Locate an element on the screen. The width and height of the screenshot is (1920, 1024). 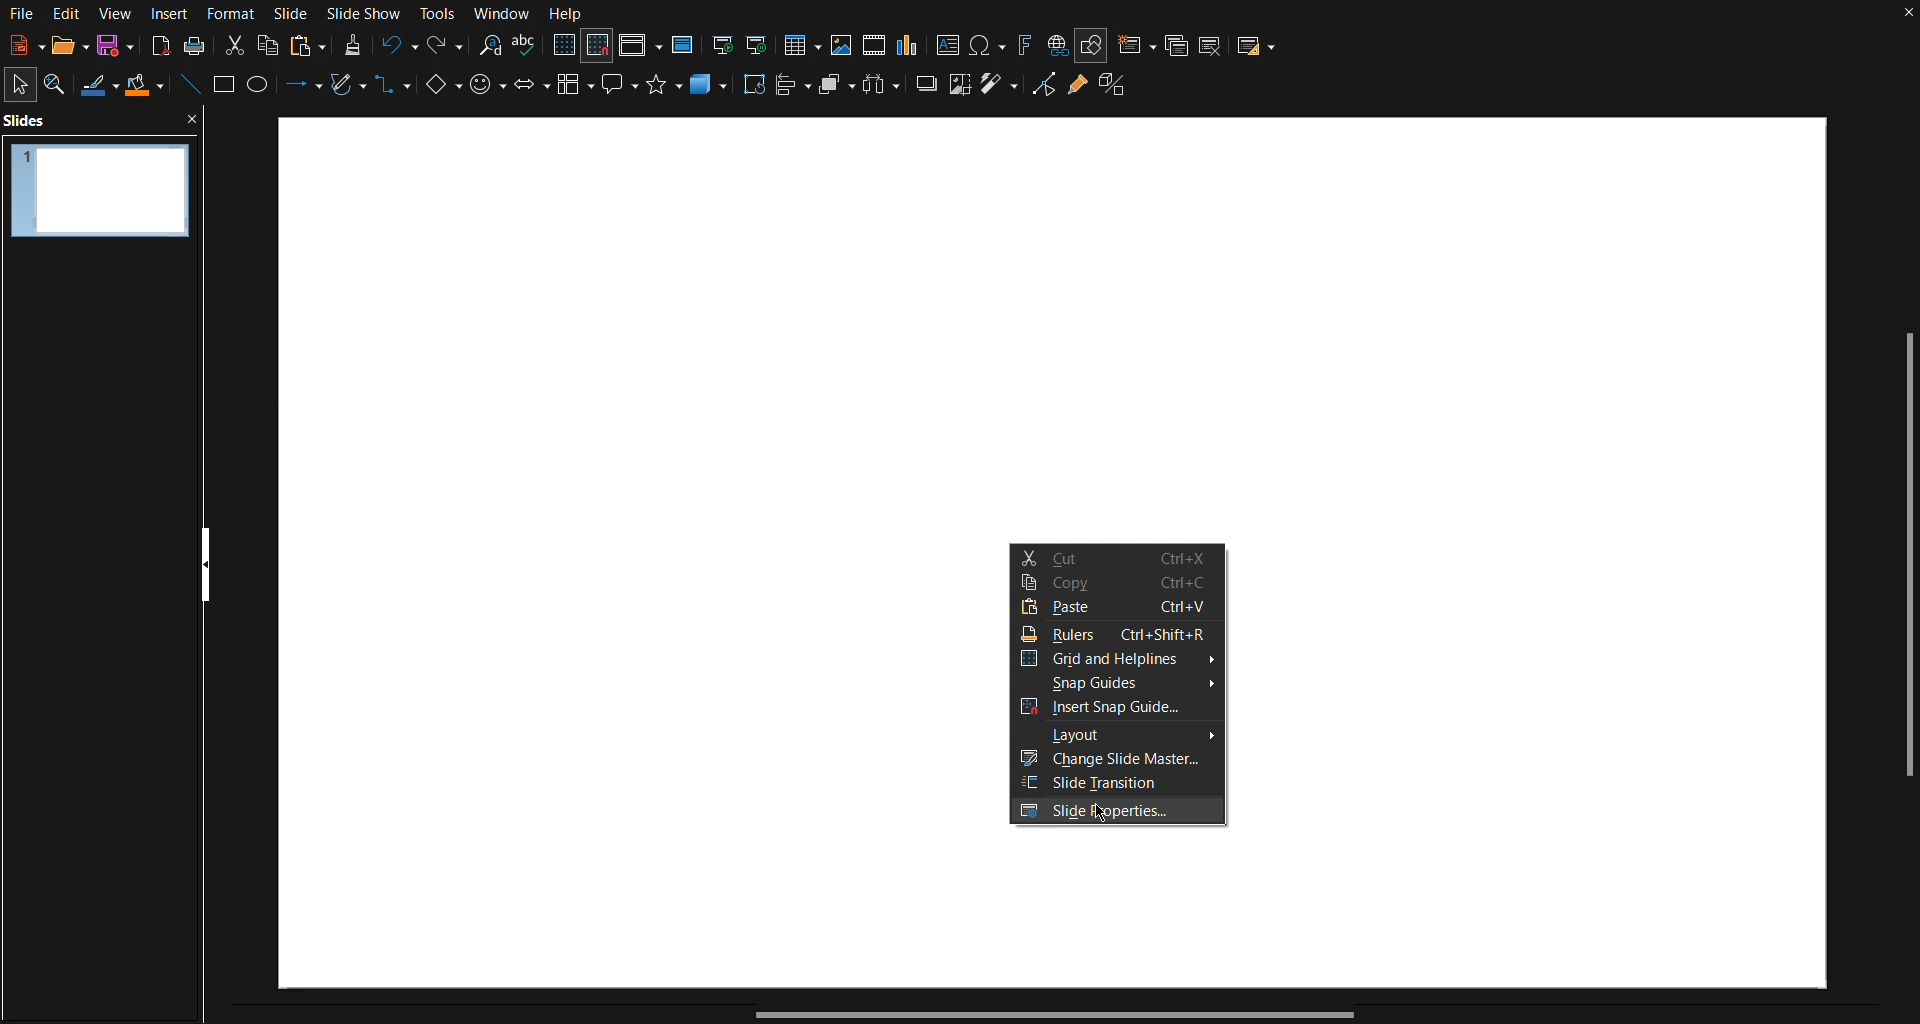
close is located at coordinates (195, 119).